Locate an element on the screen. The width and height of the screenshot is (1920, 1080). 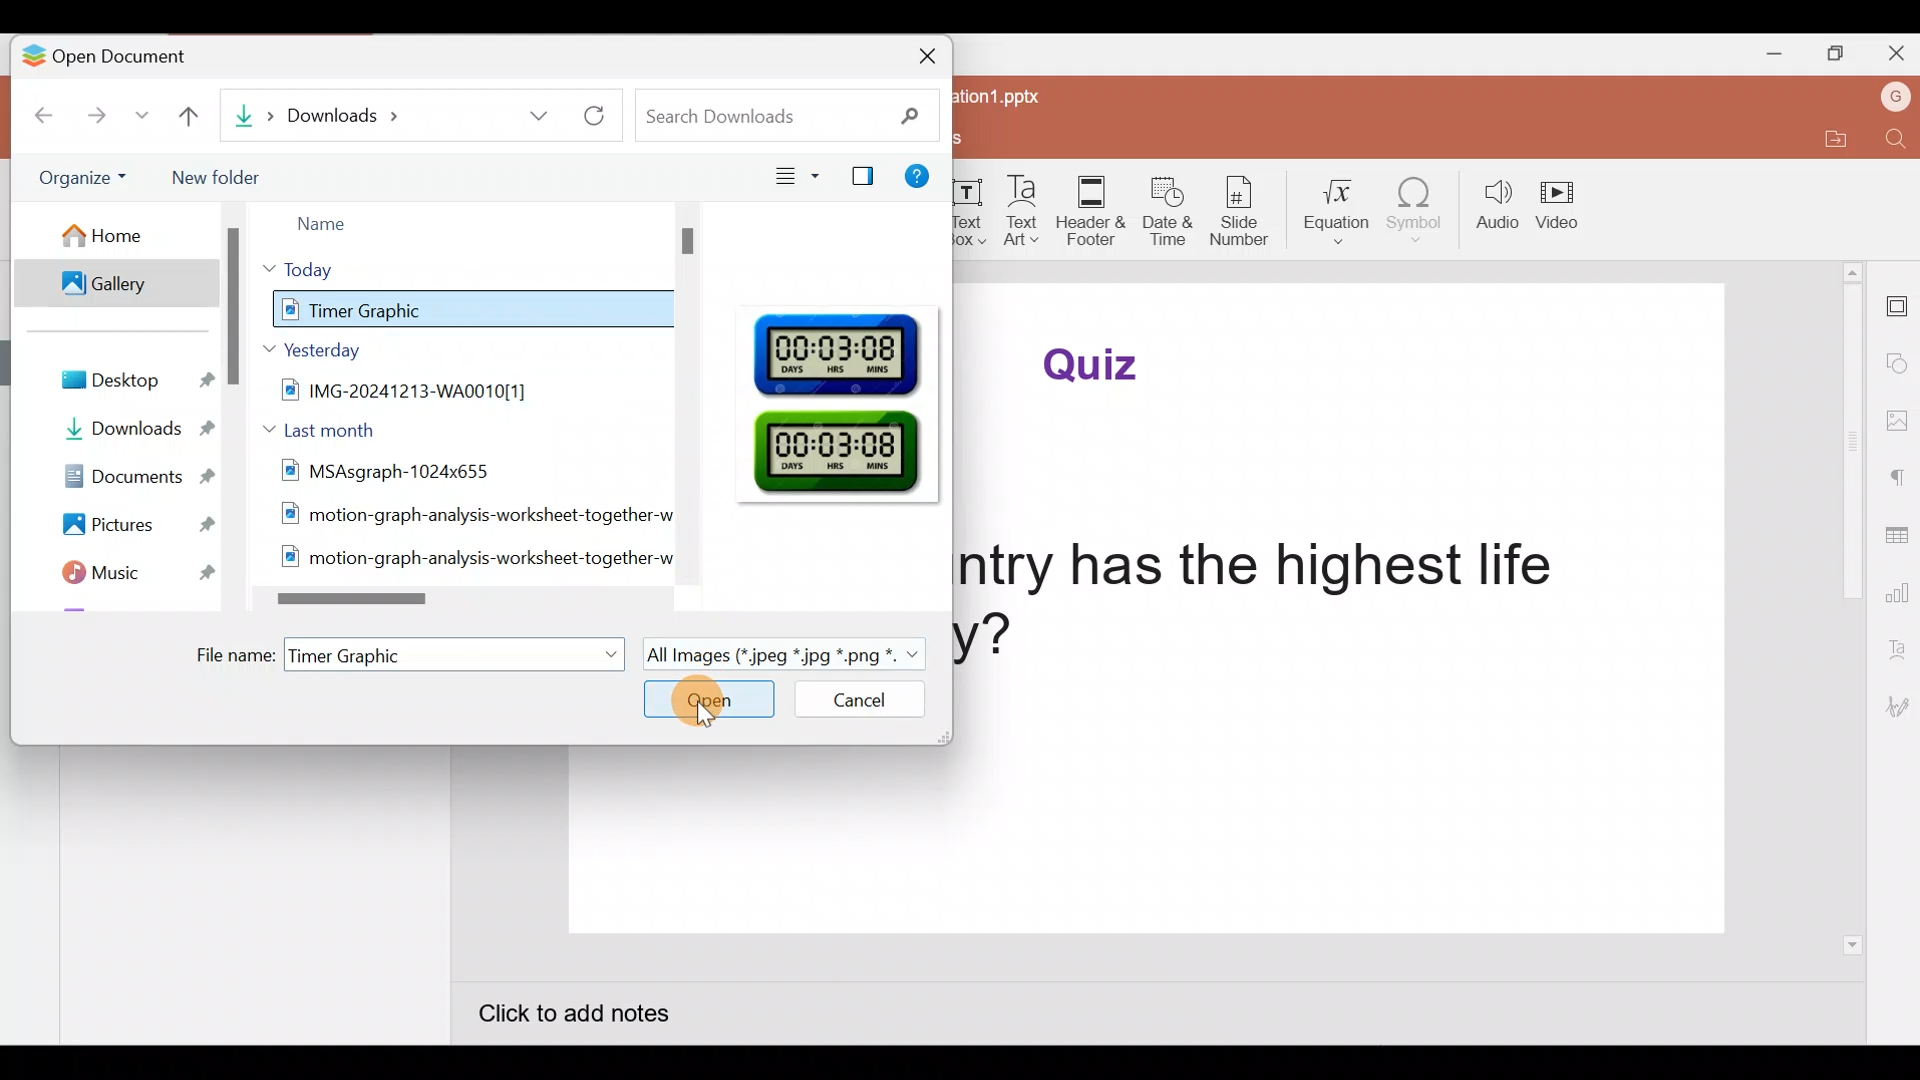
Image settings is located at coordinates (1900, 423).